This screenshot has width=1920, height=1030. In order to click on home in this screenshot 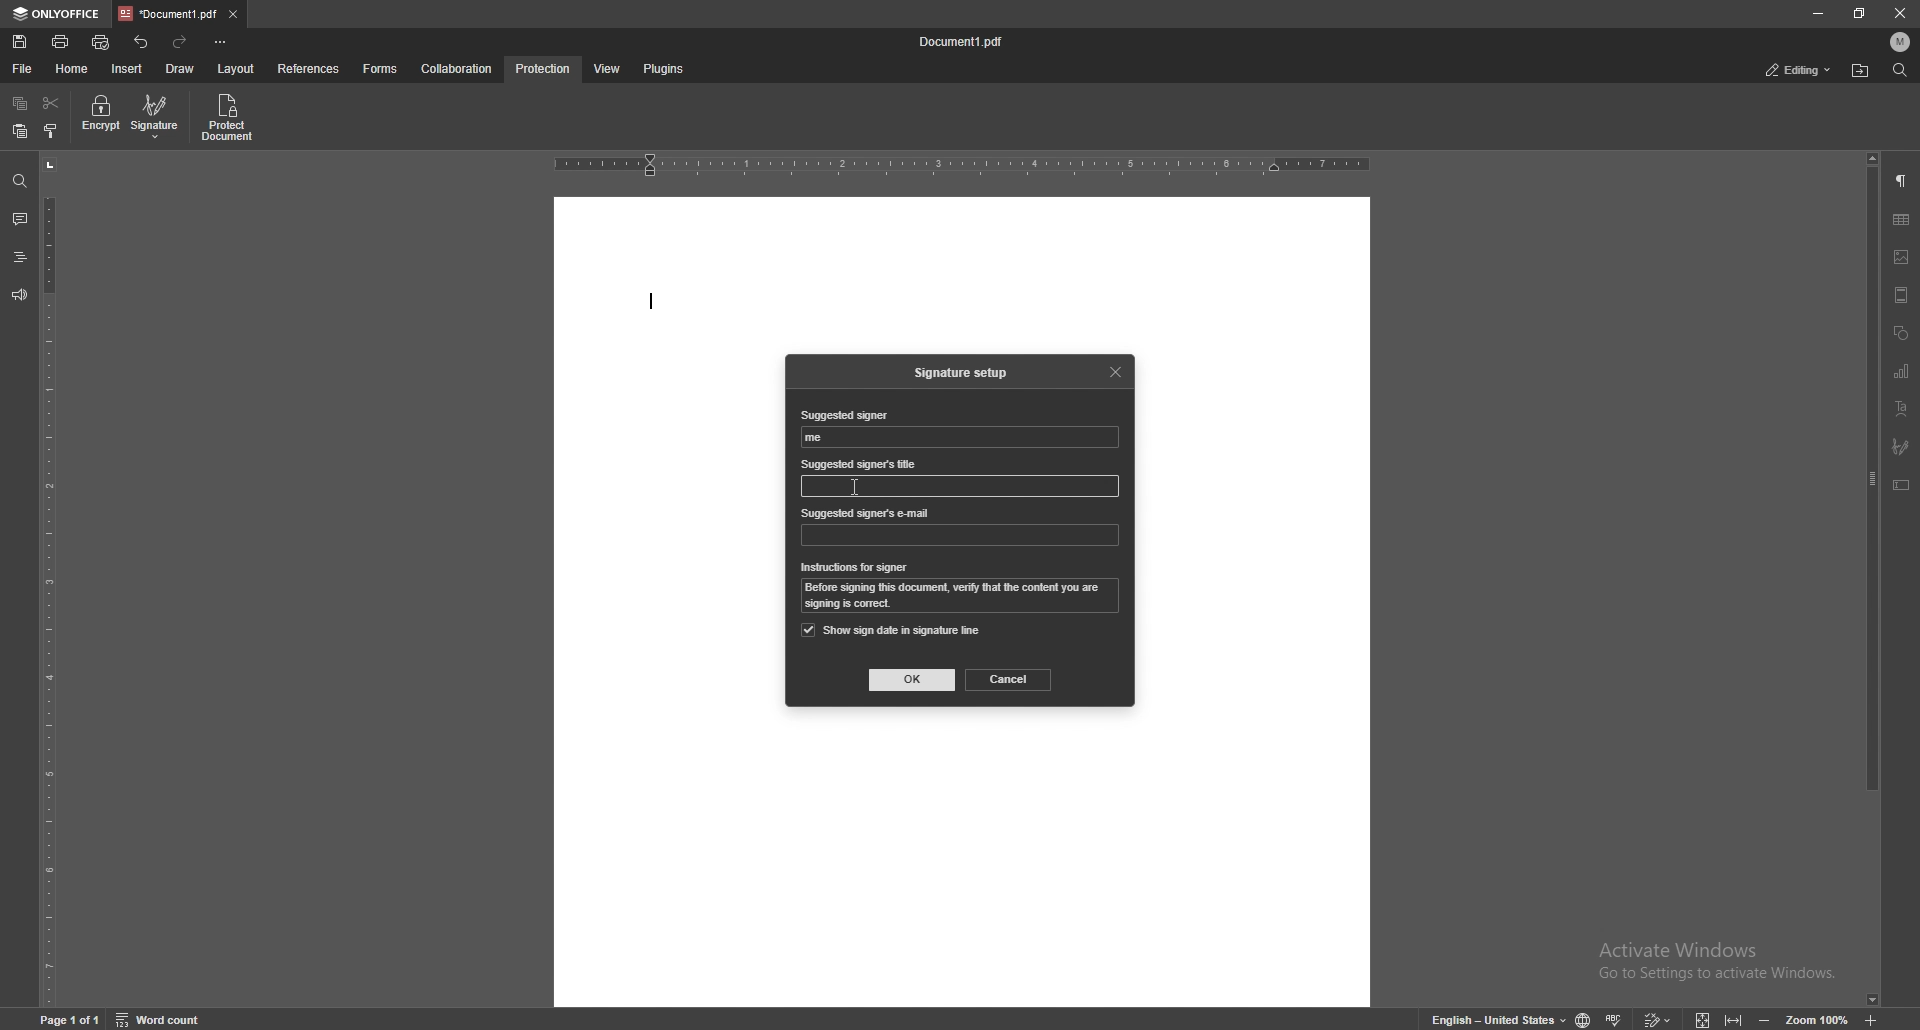, I will do `click(75, 69)`.